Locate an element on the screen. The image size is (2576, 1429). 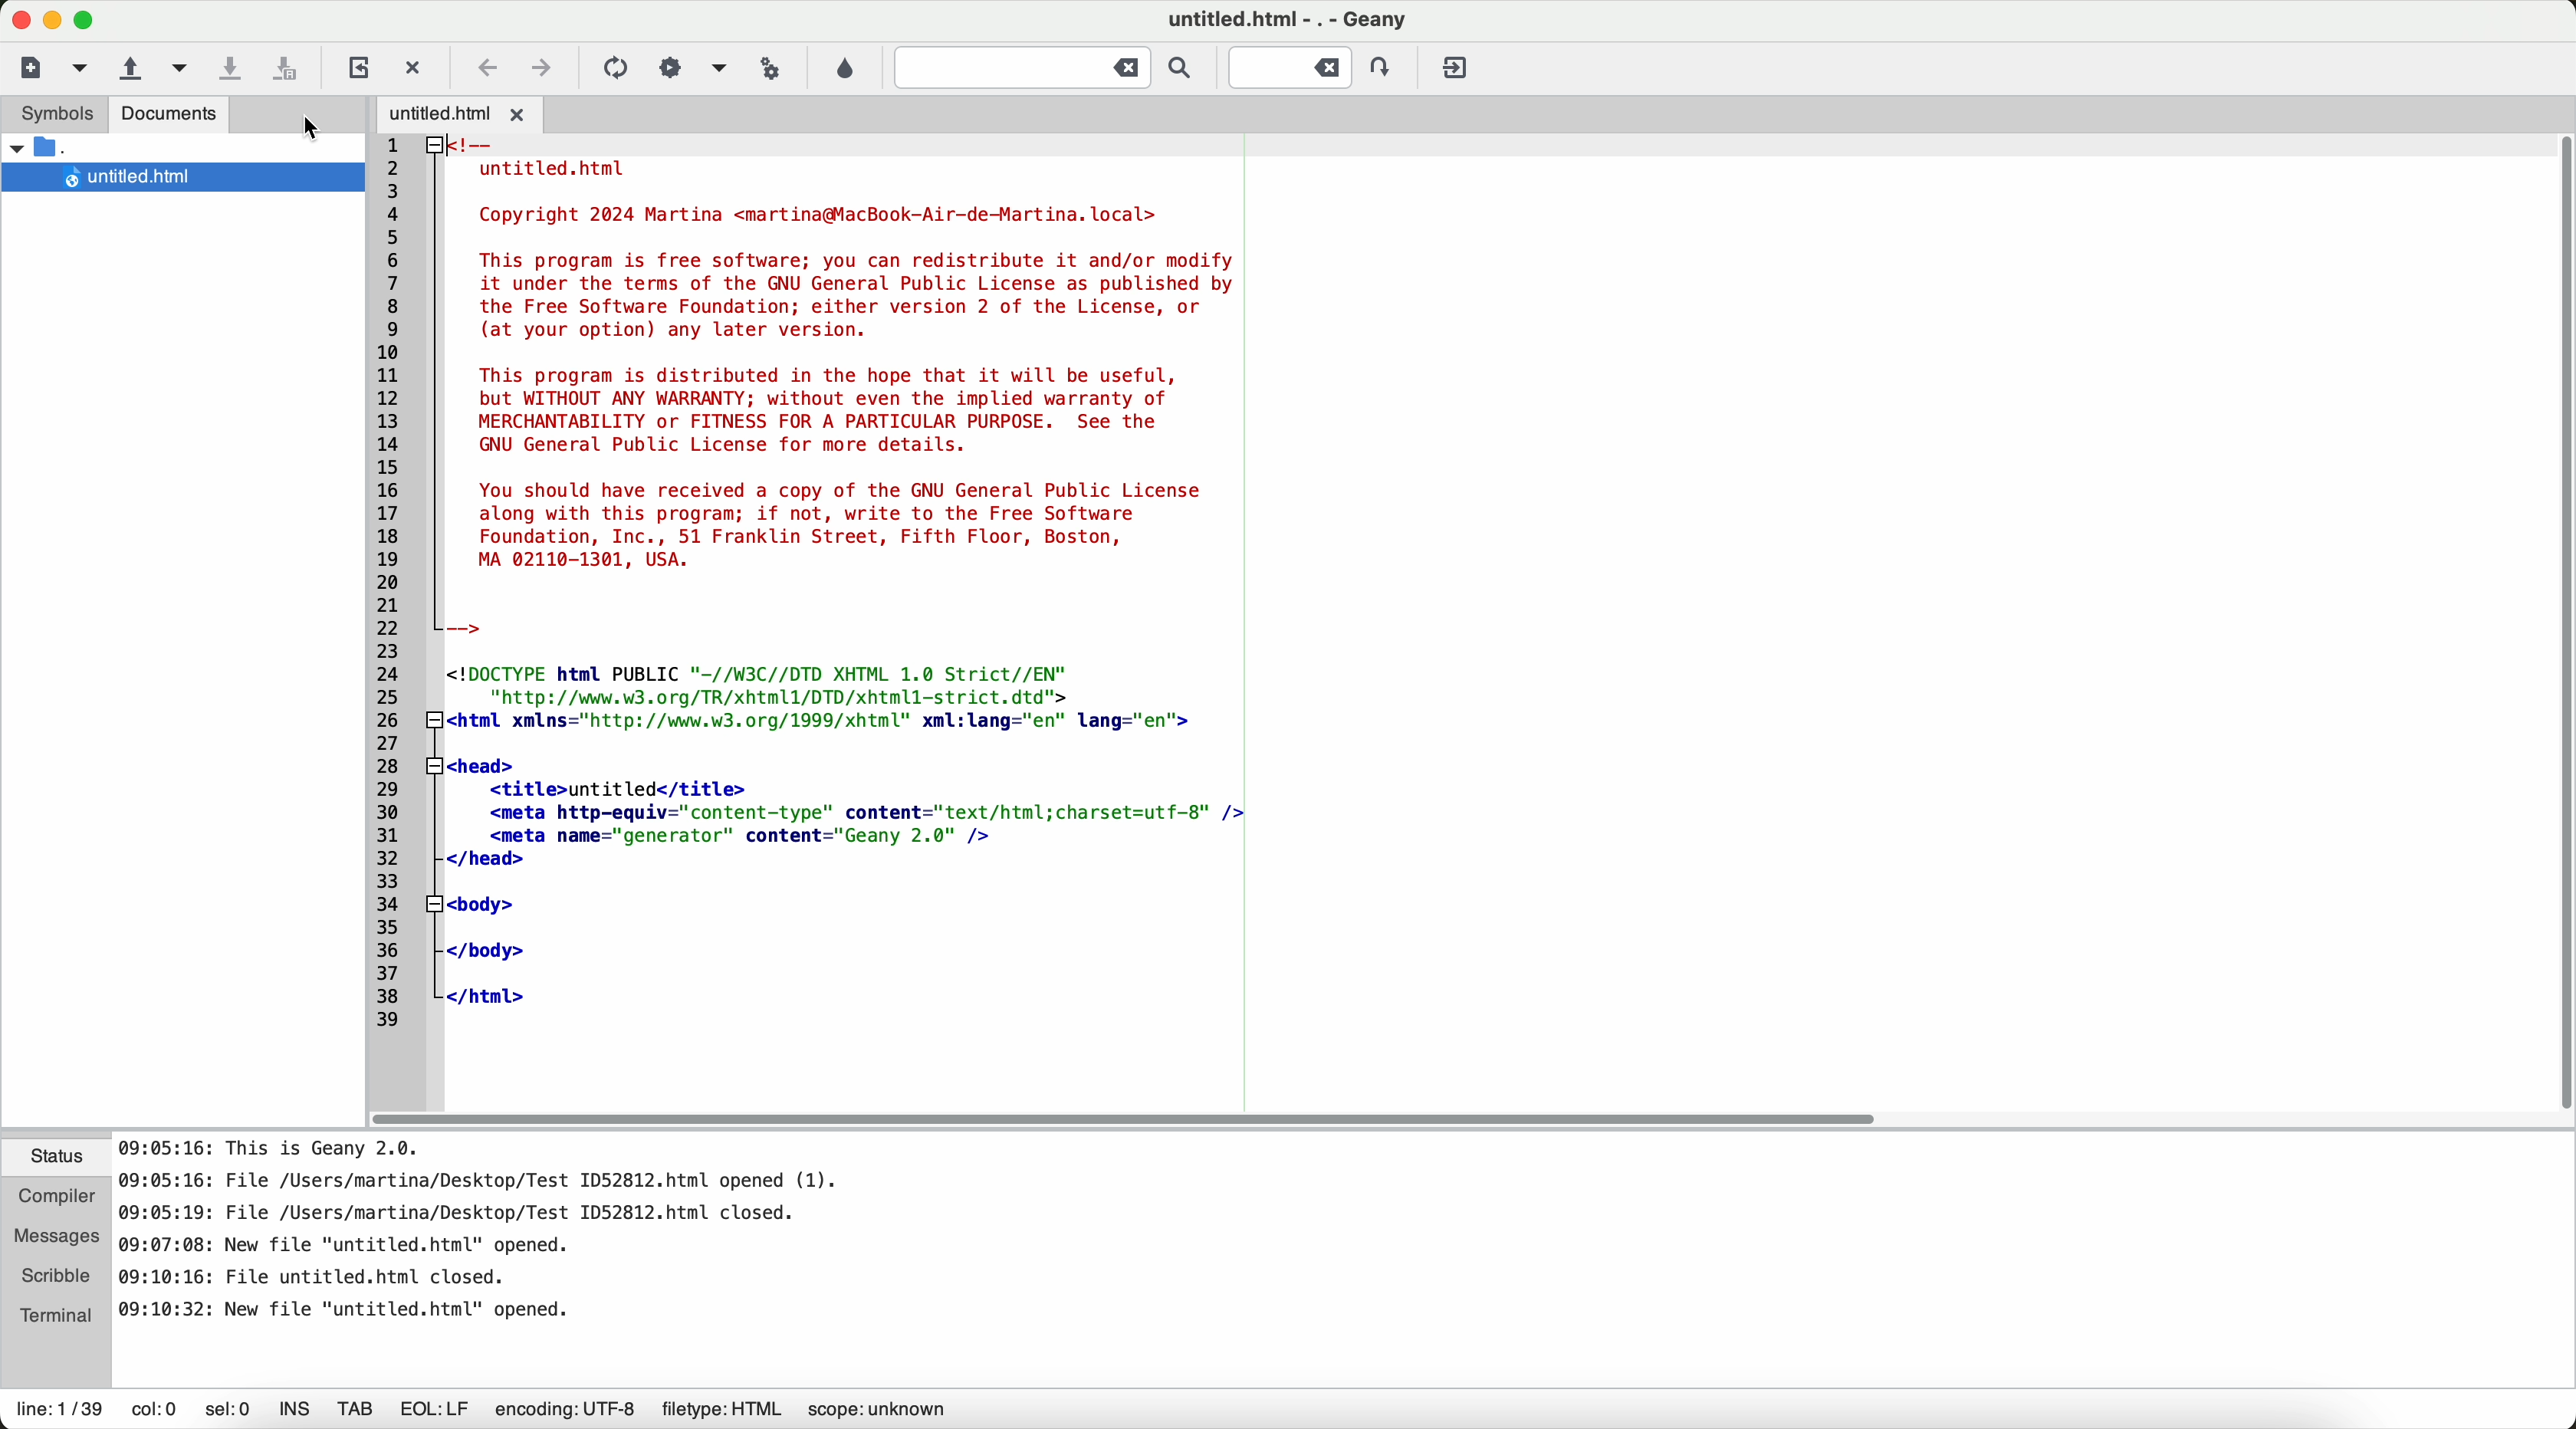
untitled.html-,-Geany is located at coordinates (1288, 21).